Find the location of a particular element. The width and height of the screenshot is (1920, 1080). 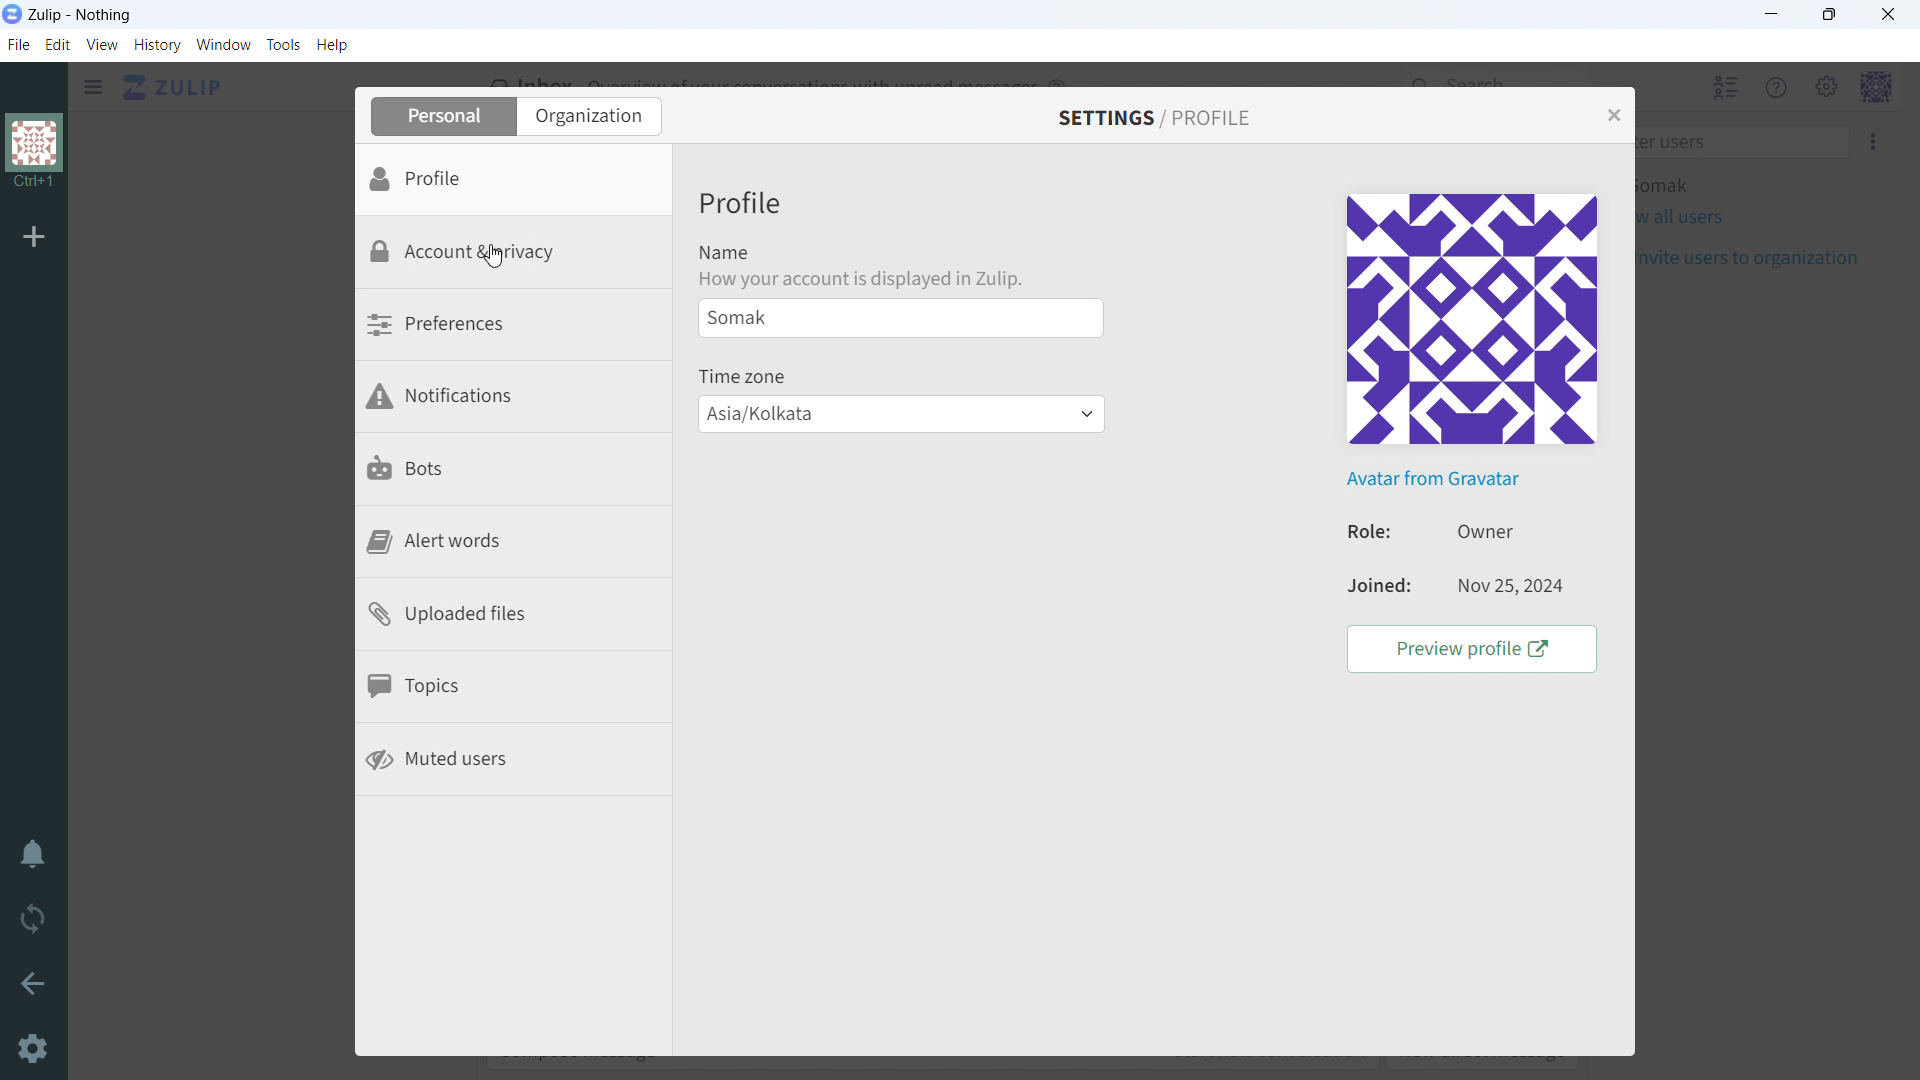

uploaded files is located at coordinates (515, 616).